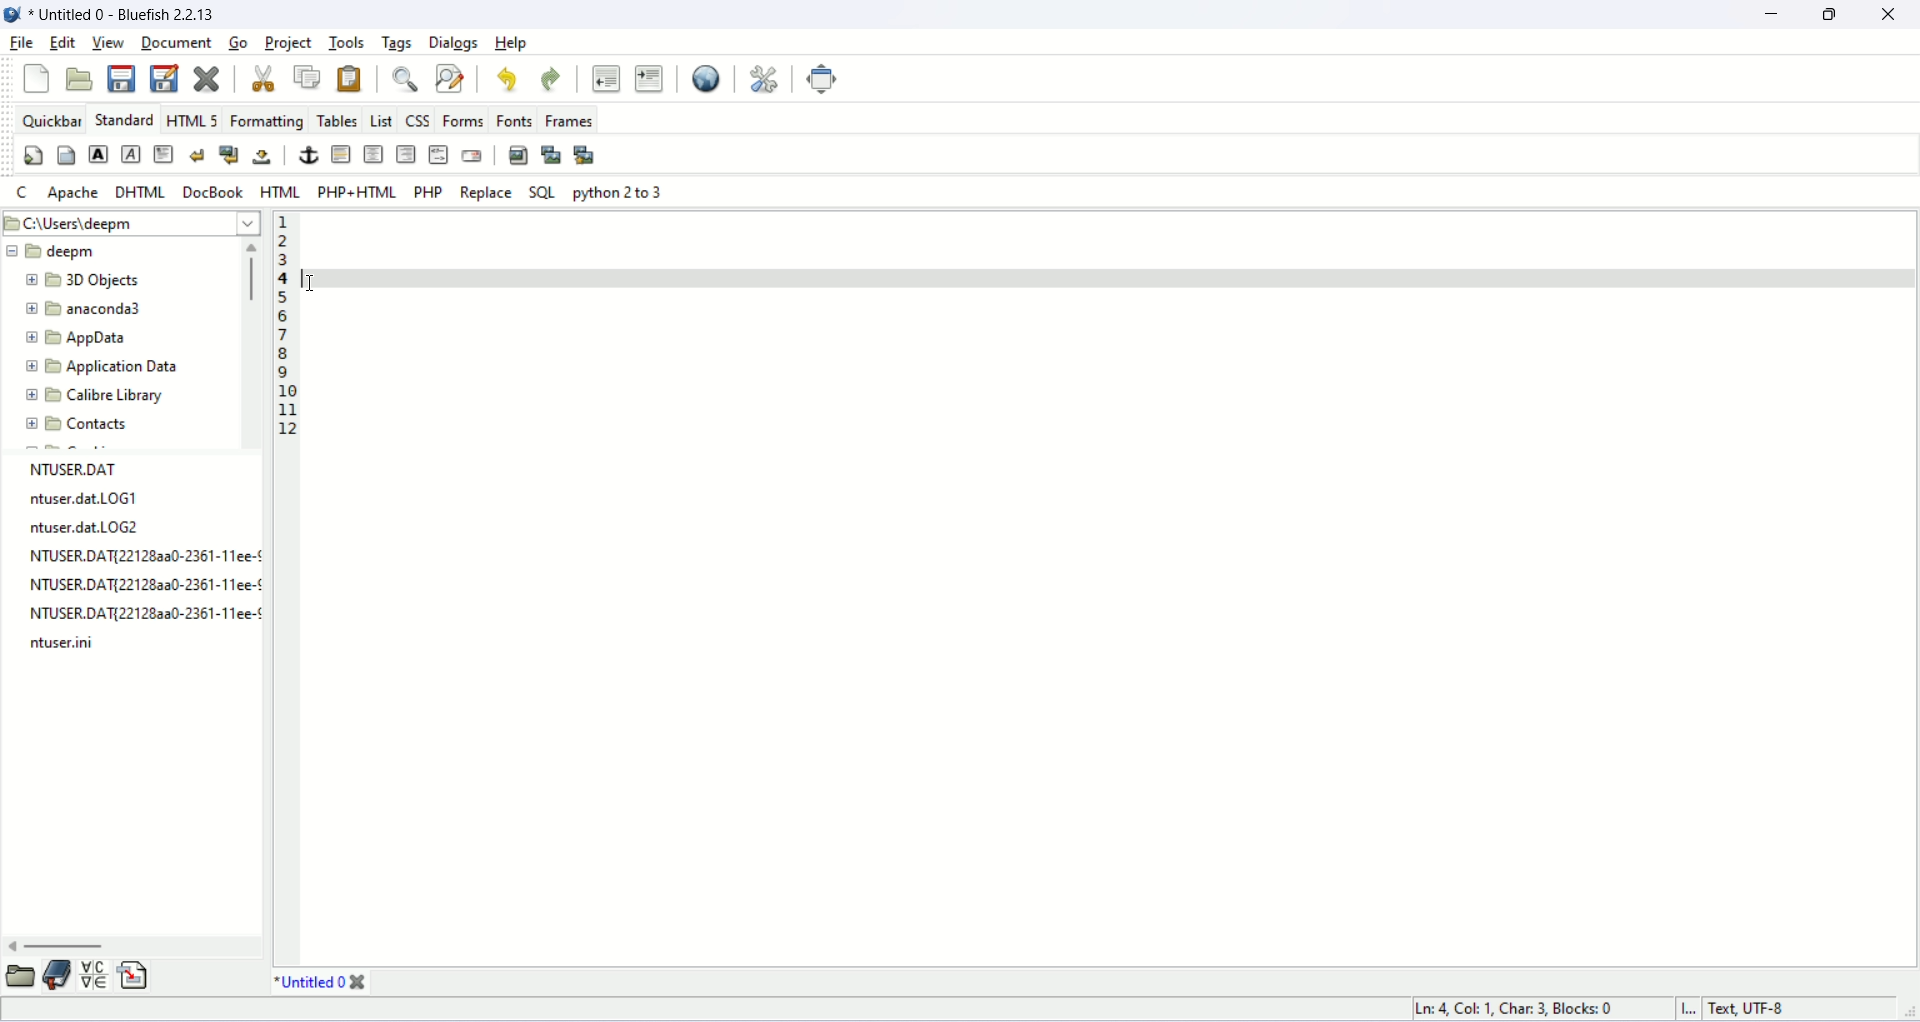 Image resolution: width=1920 pixels, height=1022 pixels. I want to click on copy, so click(310, 78).